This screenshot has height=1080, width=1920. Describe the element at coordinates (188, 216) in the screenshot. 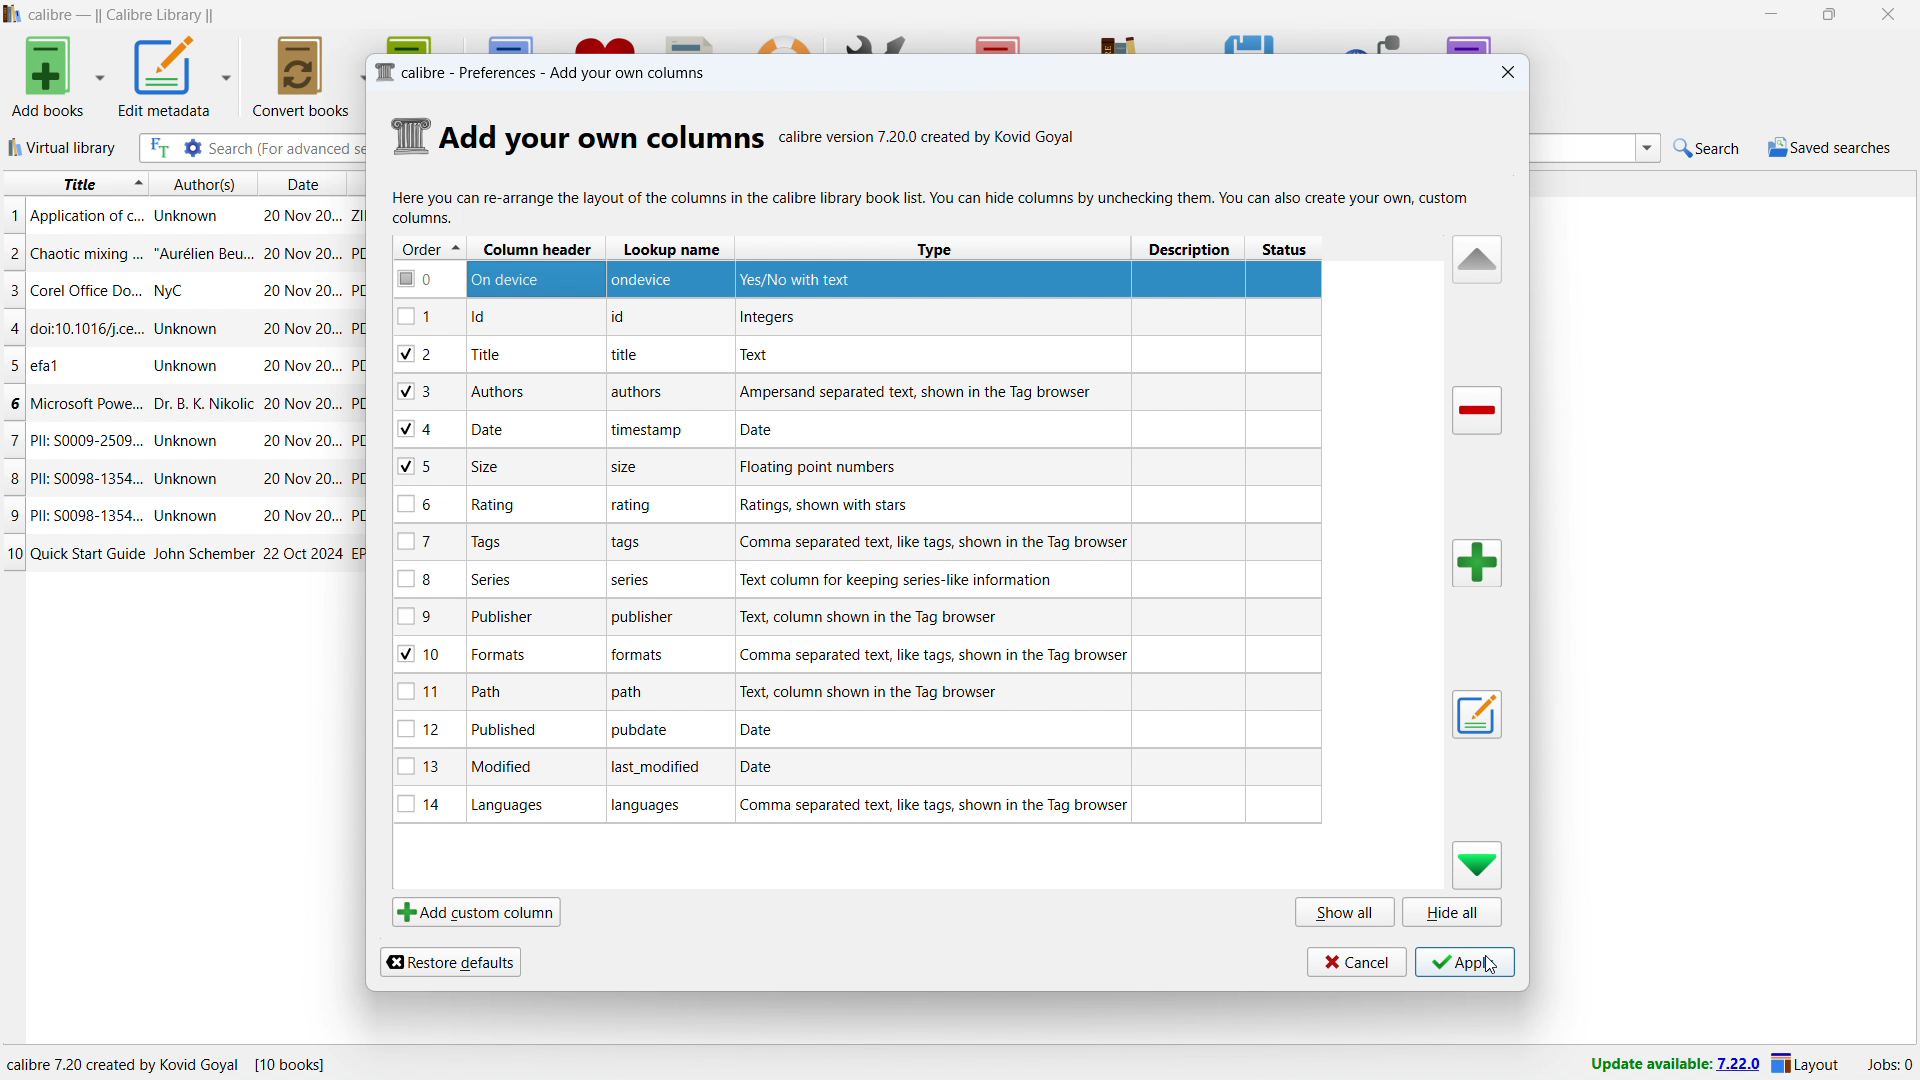

I see `author` at that location.